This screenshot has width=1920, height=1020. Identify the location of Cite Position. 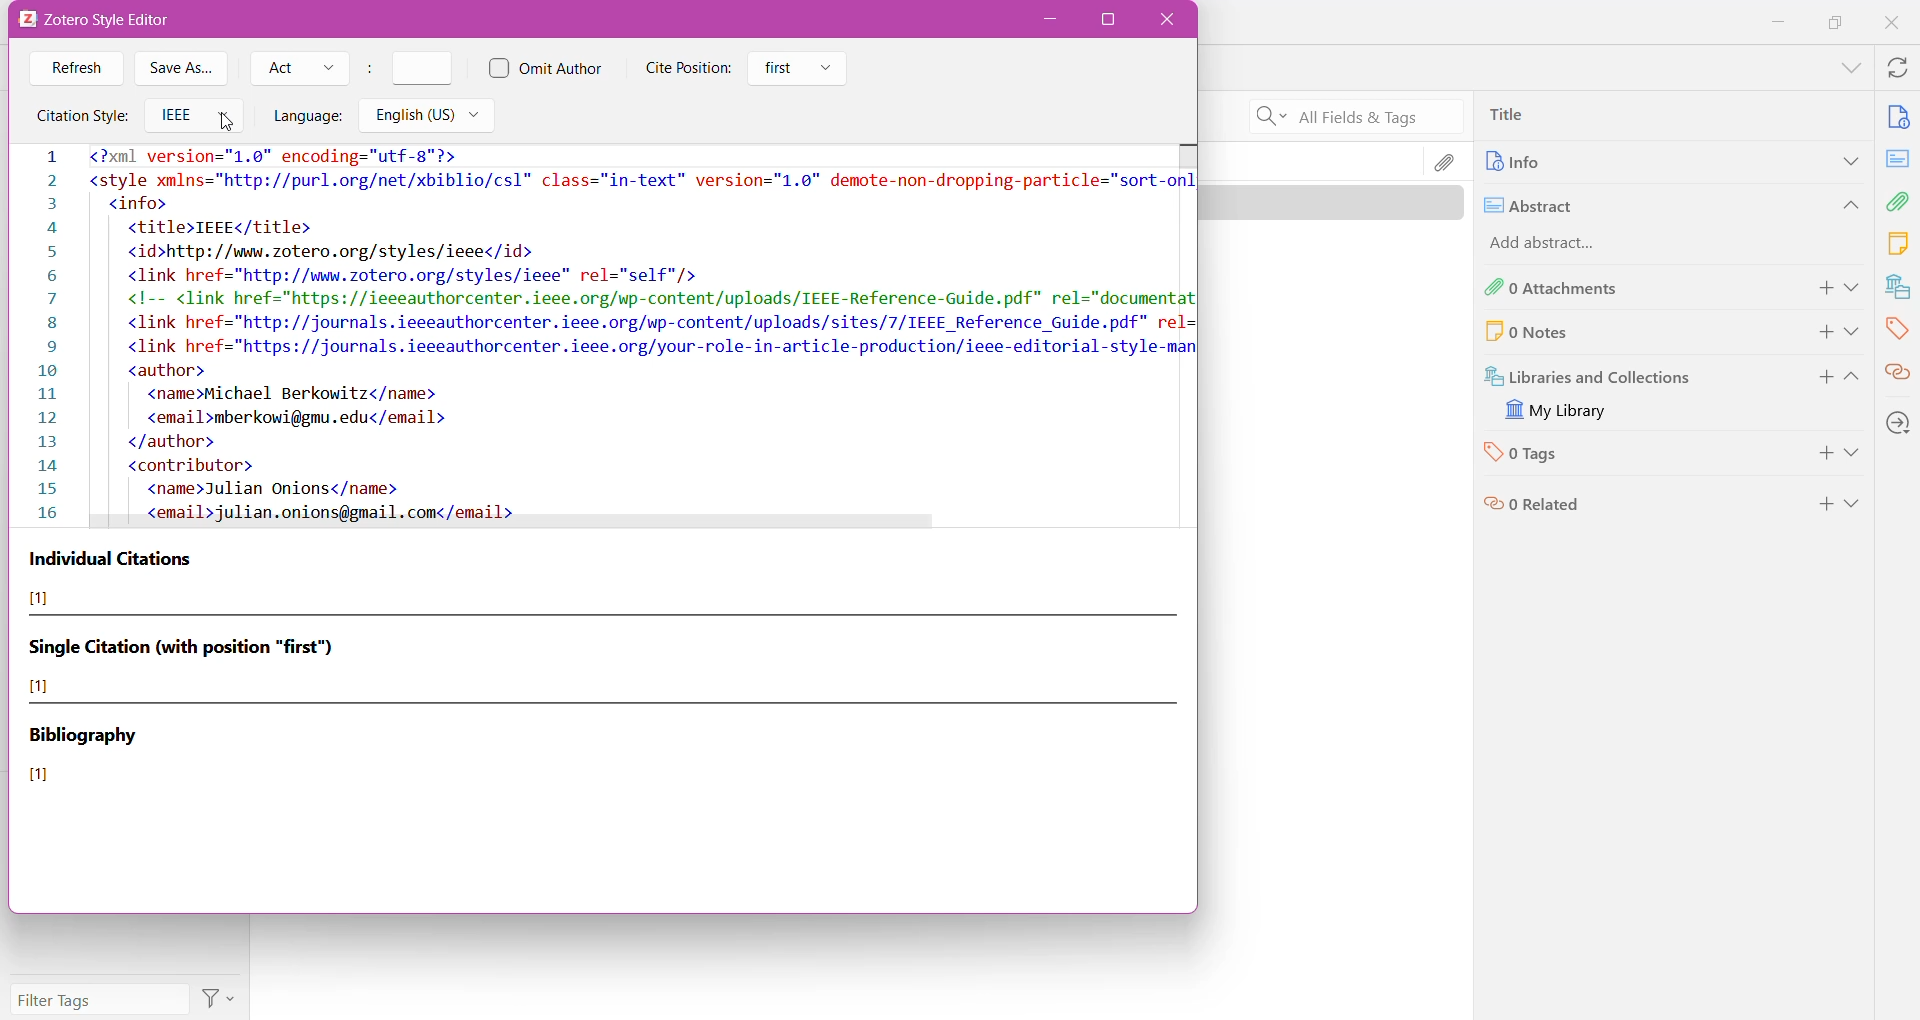
(690, 68).